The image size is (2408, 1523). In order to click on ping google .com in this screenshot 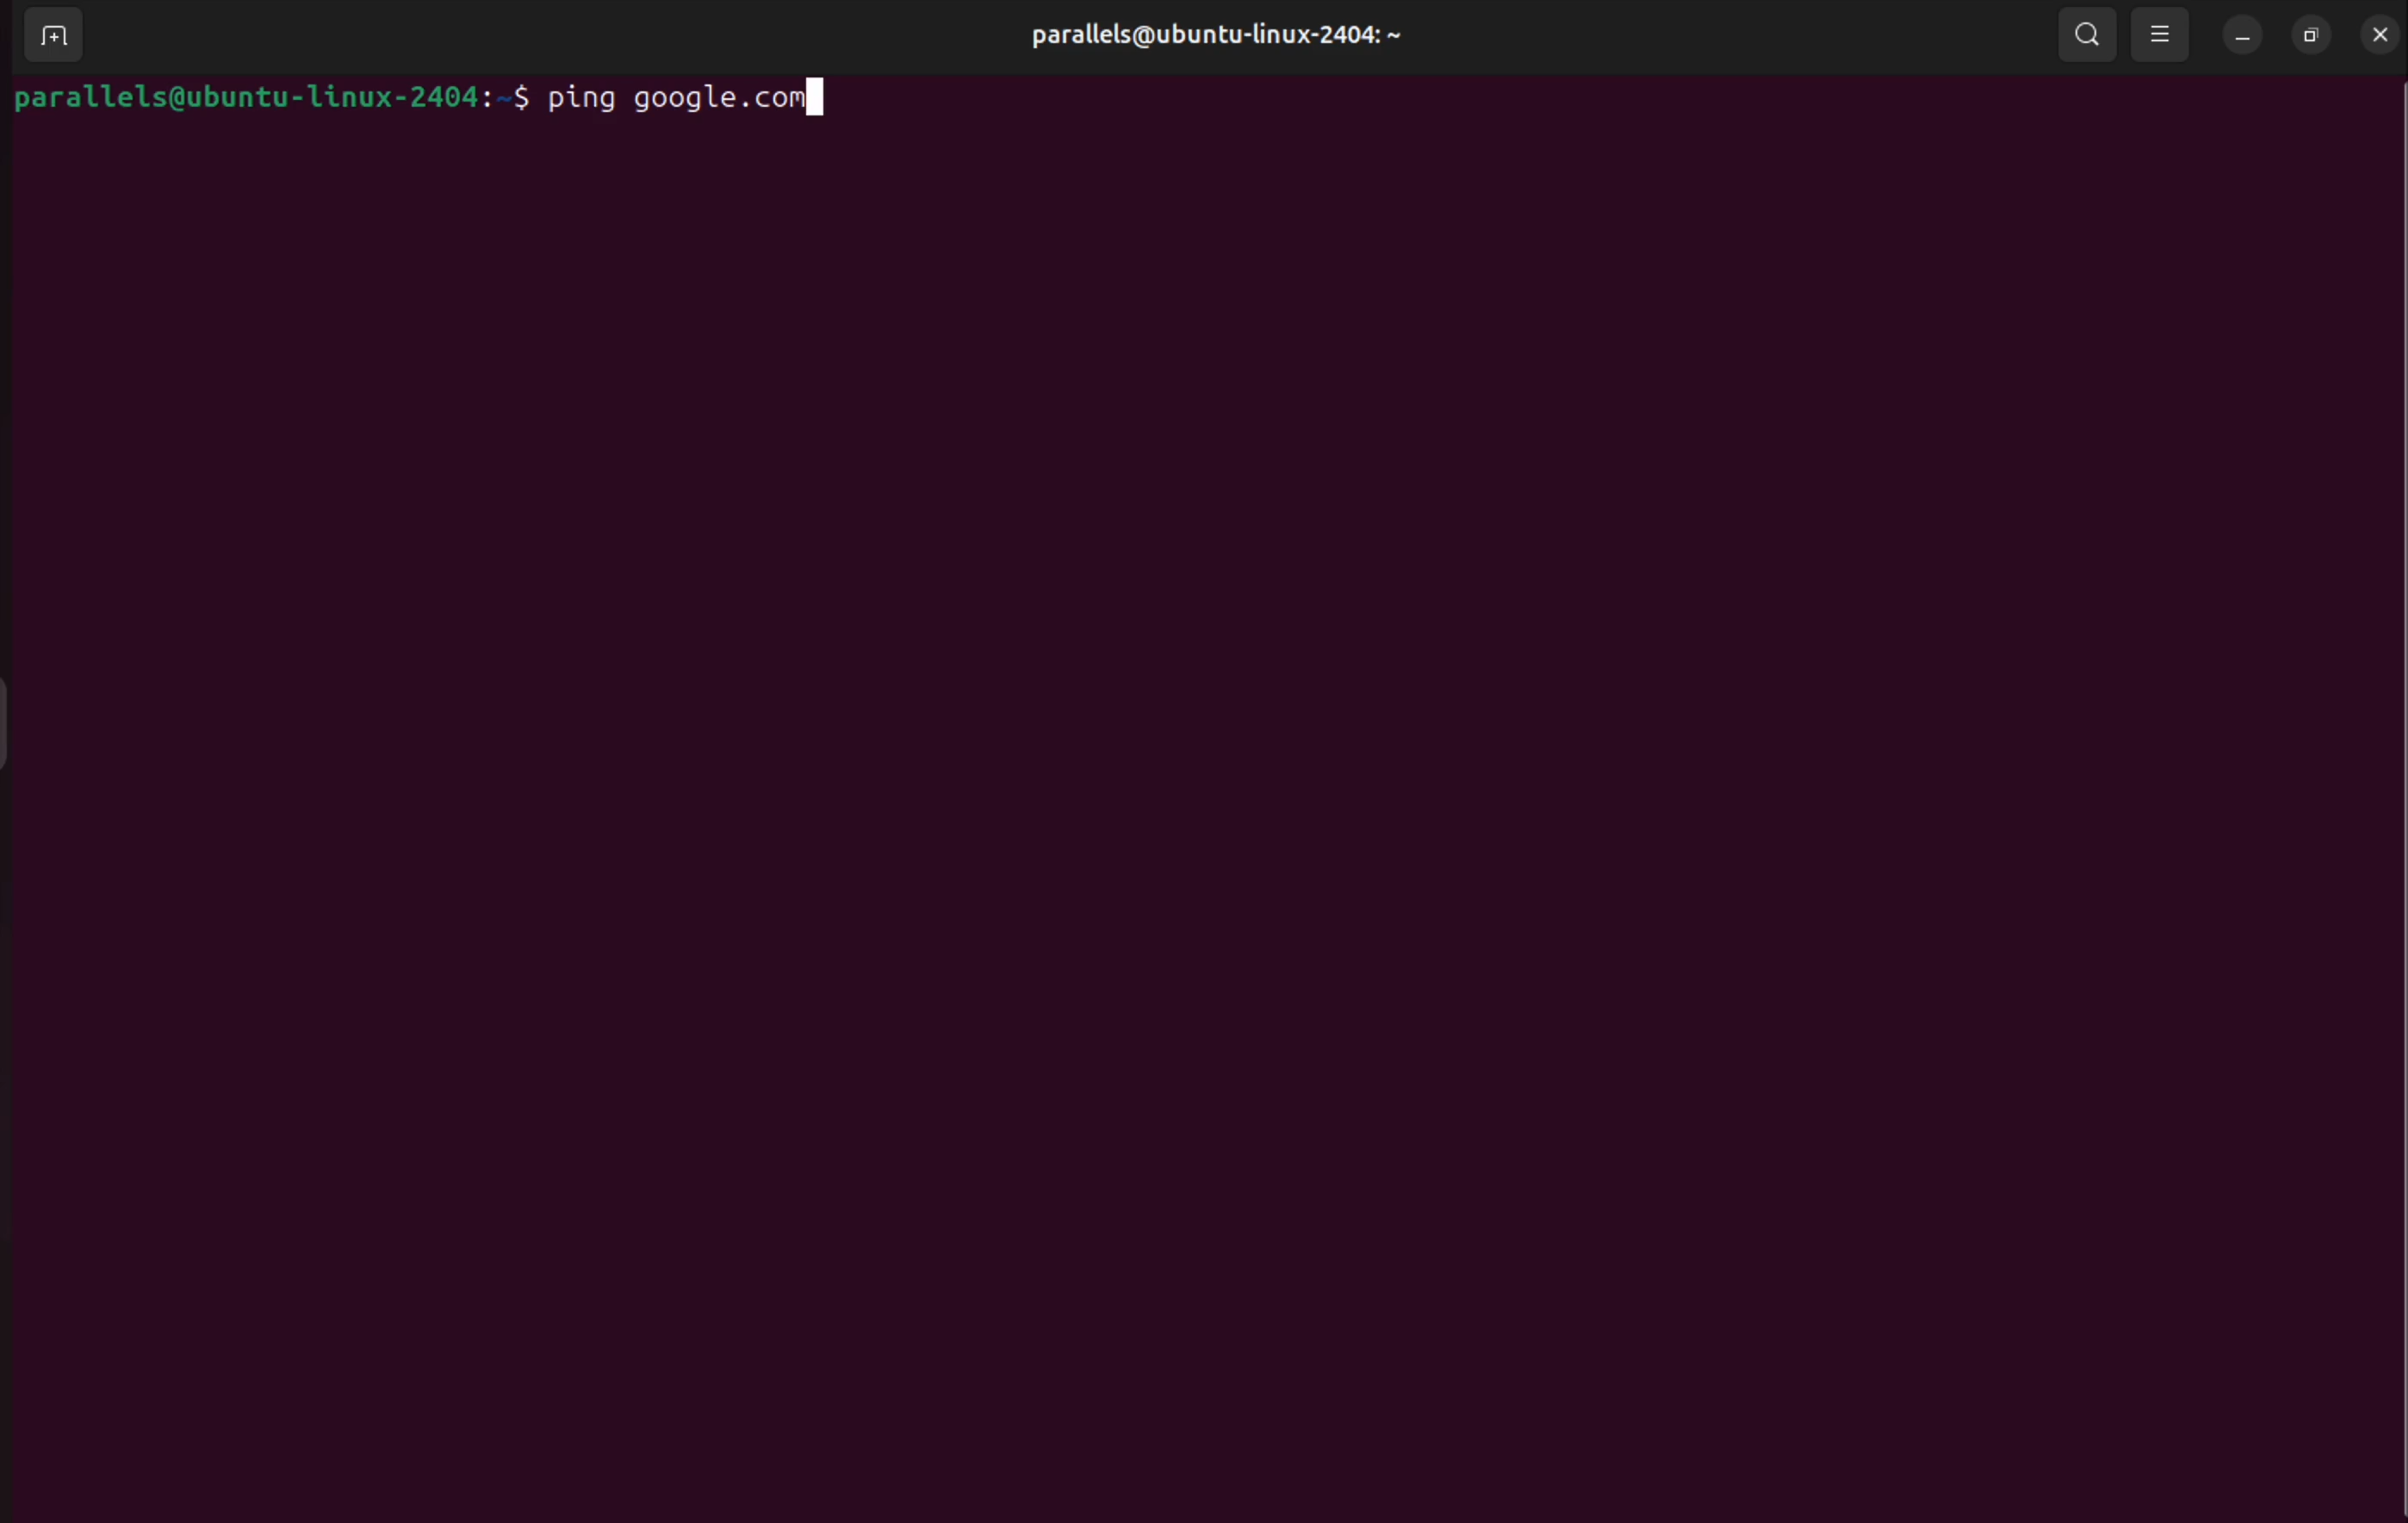, I will do `click(691, 98)`.